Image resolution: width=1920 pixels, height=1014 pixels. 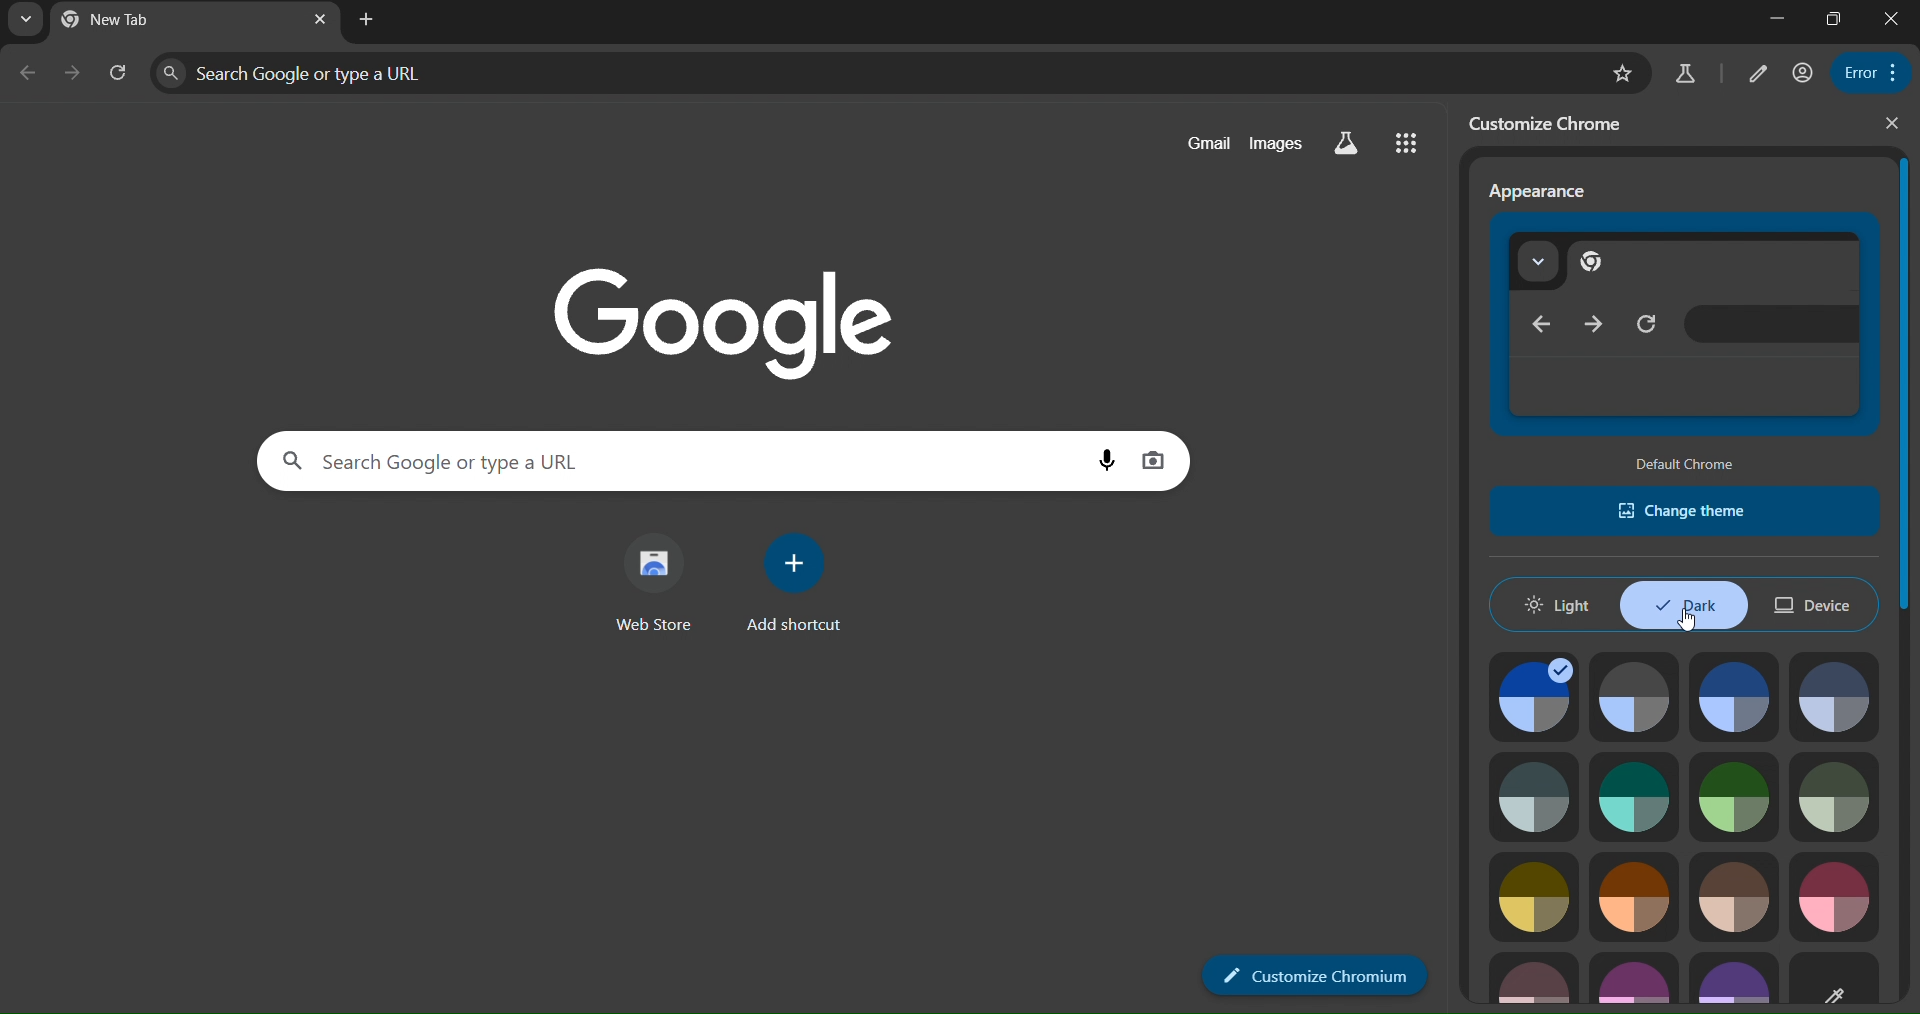 I want to click on theme icon, so click(x=1837, y=895).